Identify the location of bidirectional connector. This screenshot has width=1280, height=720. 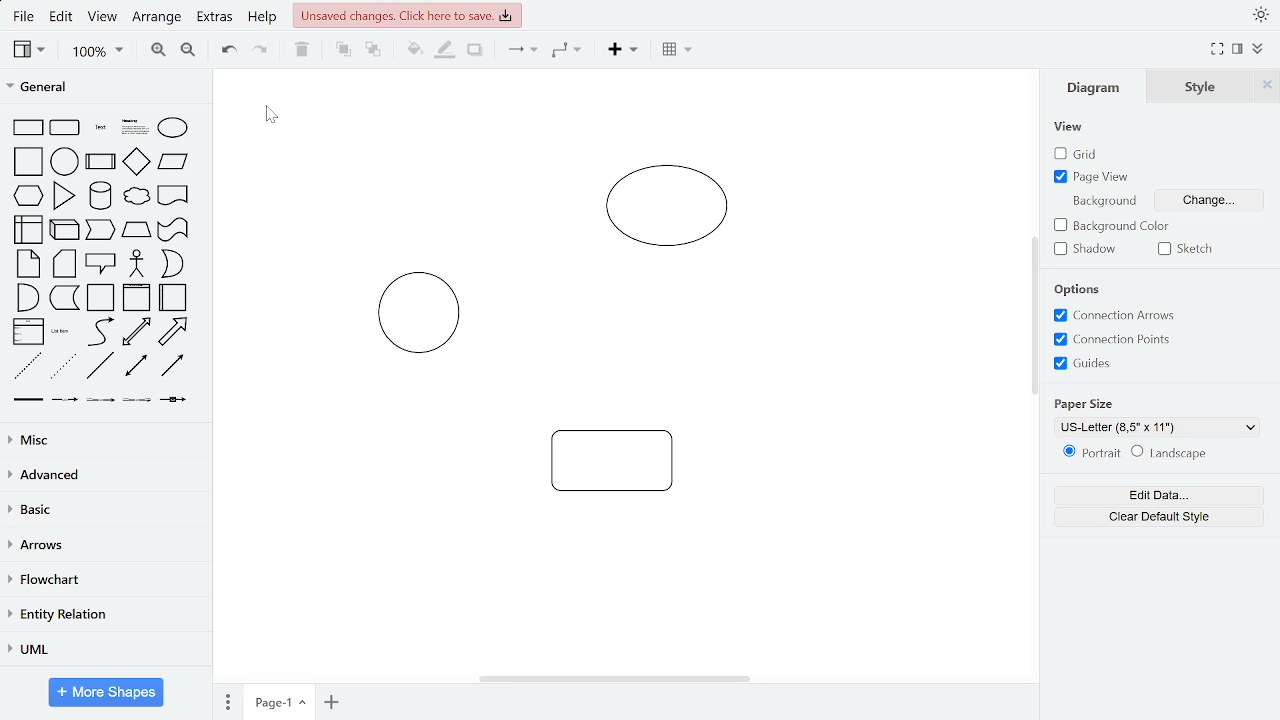
(138, 368).